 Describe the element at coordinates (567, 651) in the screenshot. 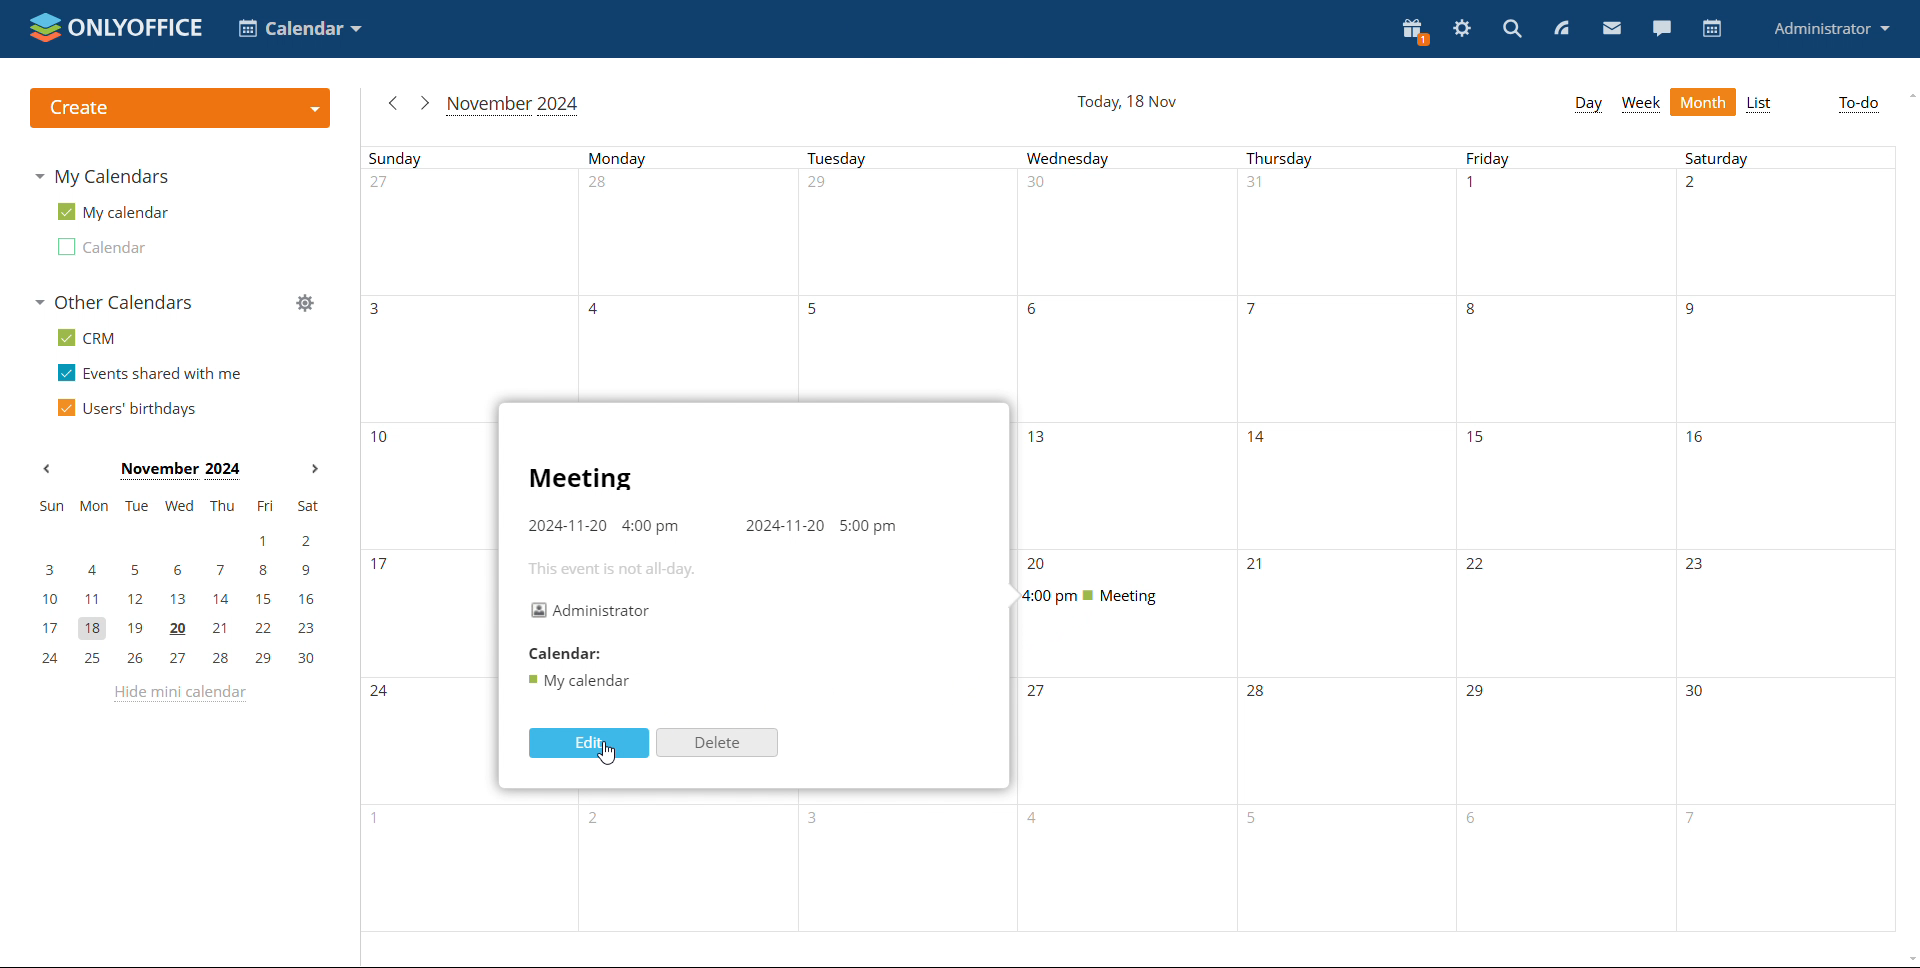

I see `calendar` at that location.